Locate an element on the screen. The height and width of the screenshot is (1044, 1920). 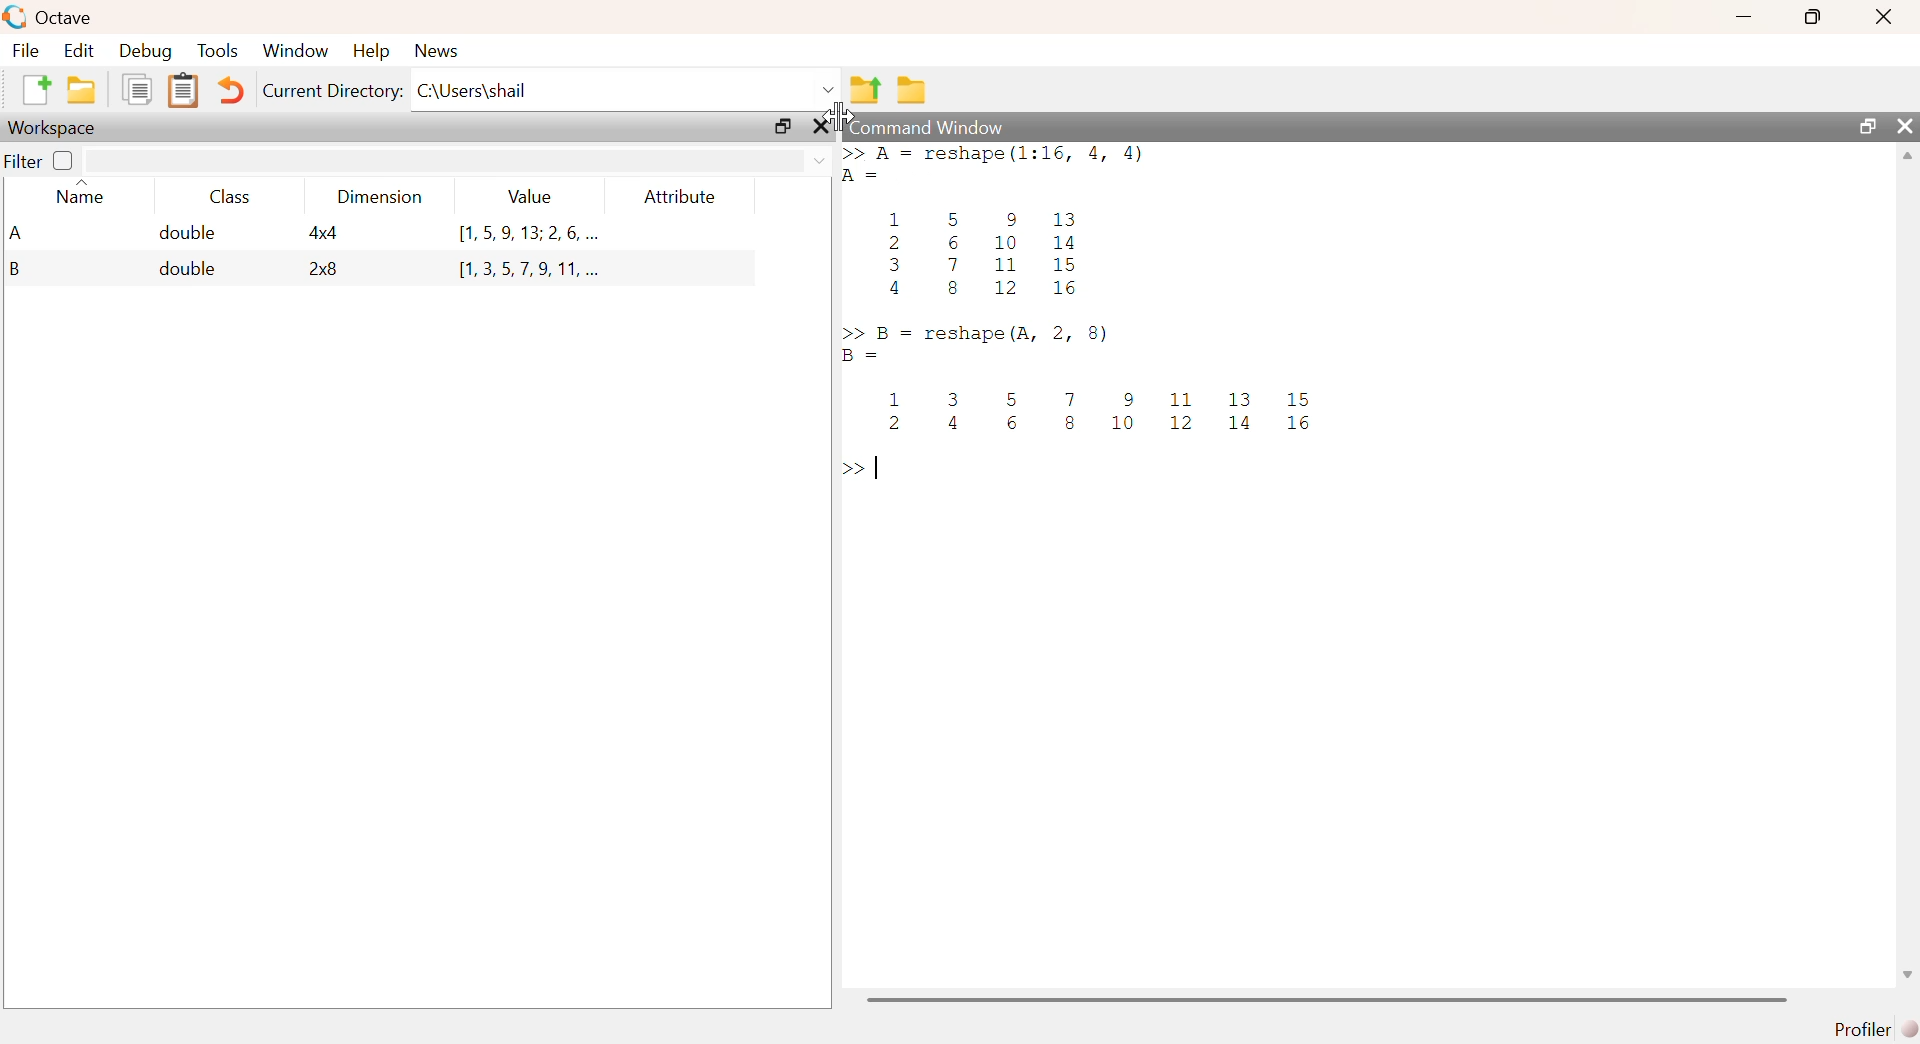
1,5,9,13;2,6, .. is located at coordinates (529, 233).